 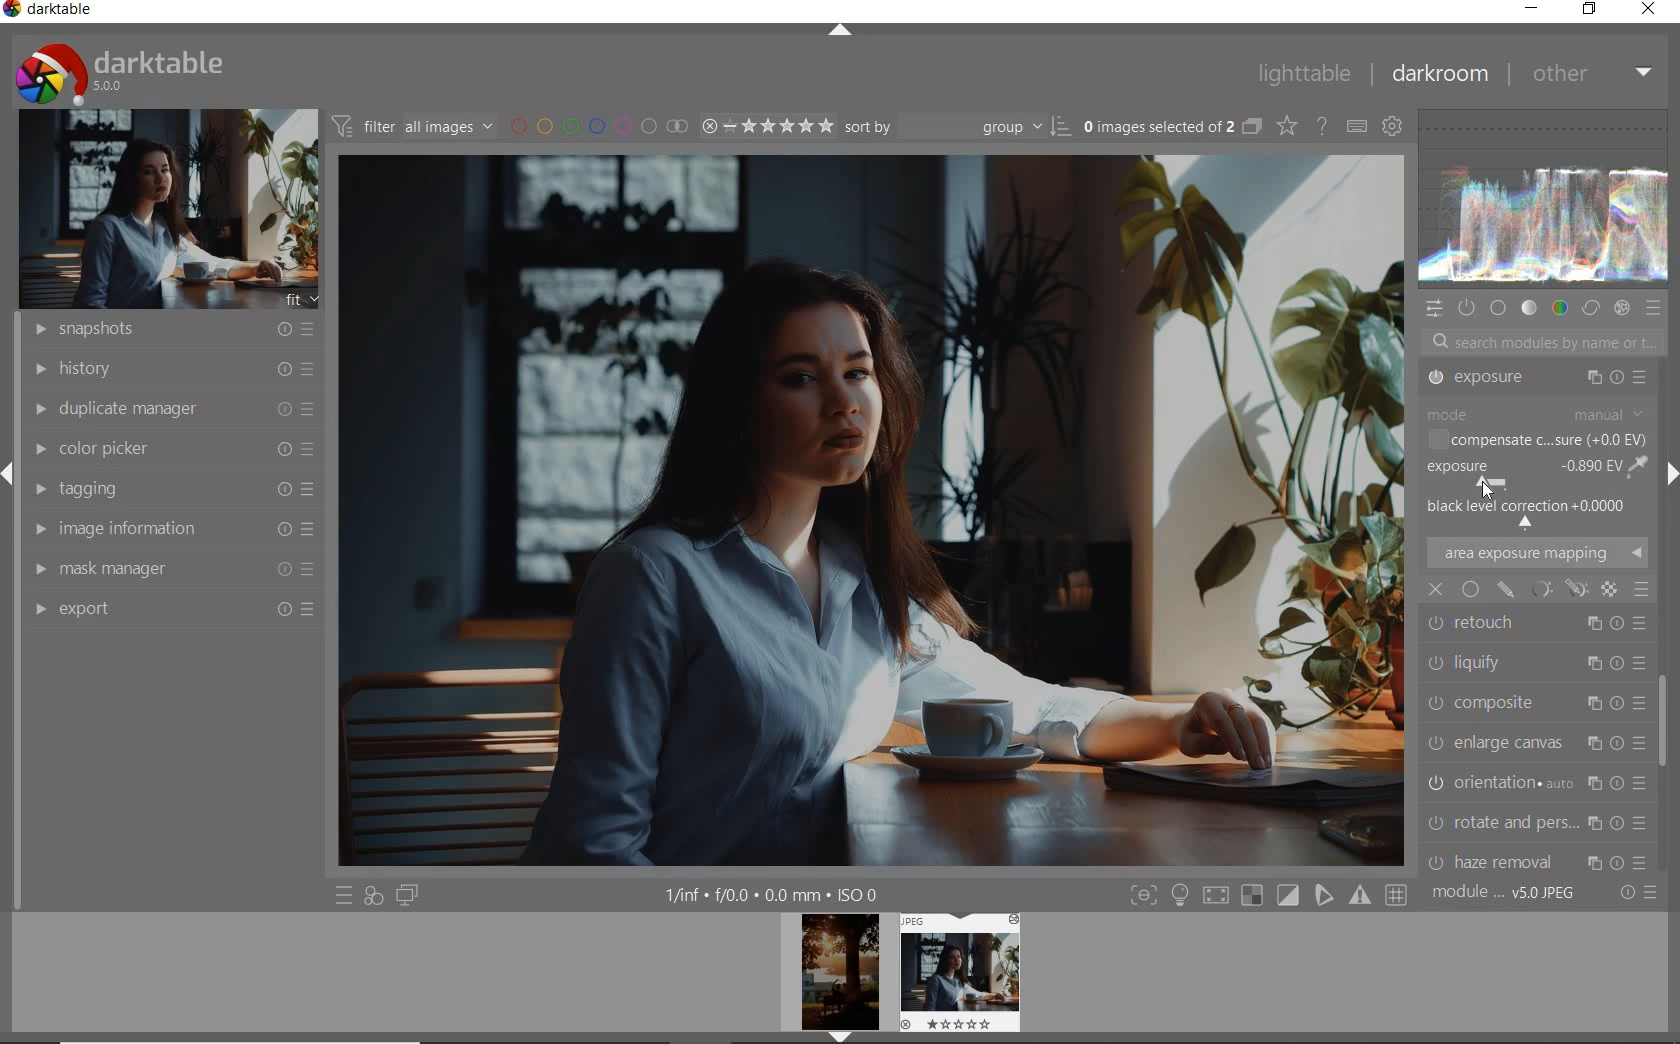 I want to click on SYSTEM LOGO & NAME, so click(x=118, y=71).